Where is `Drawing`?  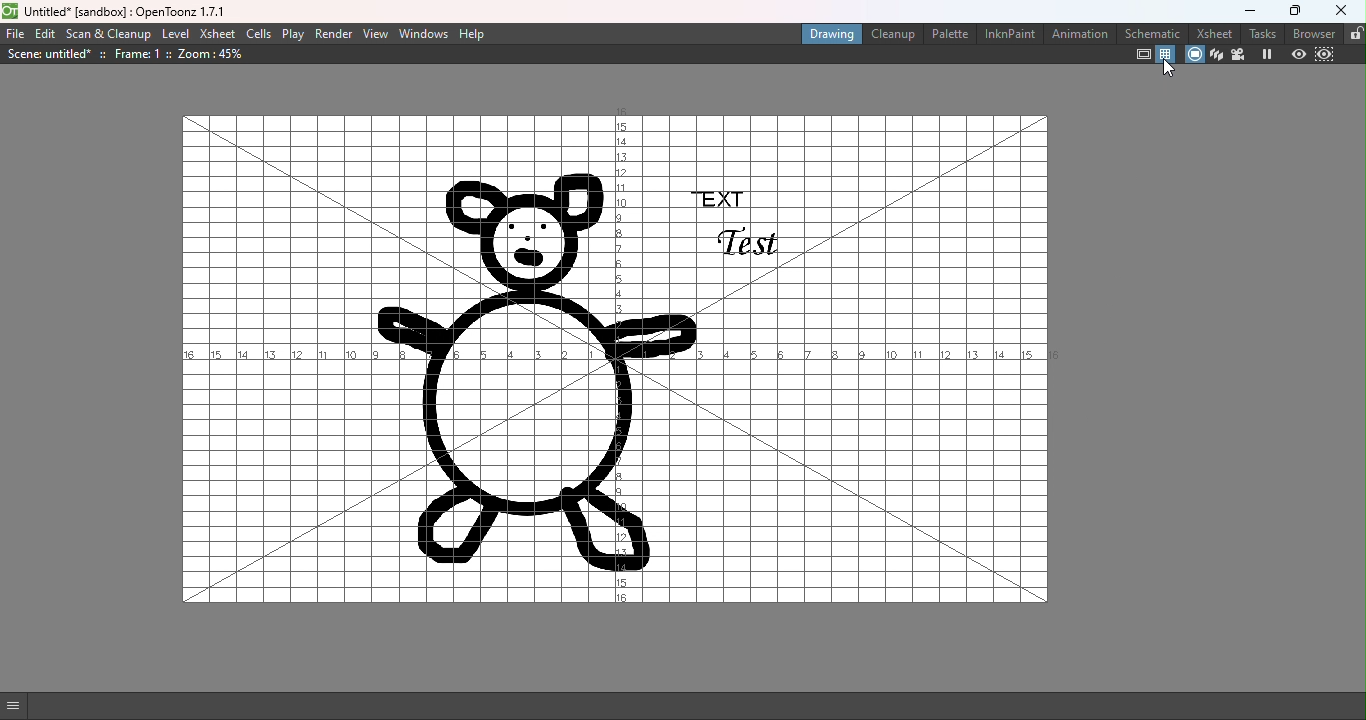
Drawing is located at coordinates (827, 34).